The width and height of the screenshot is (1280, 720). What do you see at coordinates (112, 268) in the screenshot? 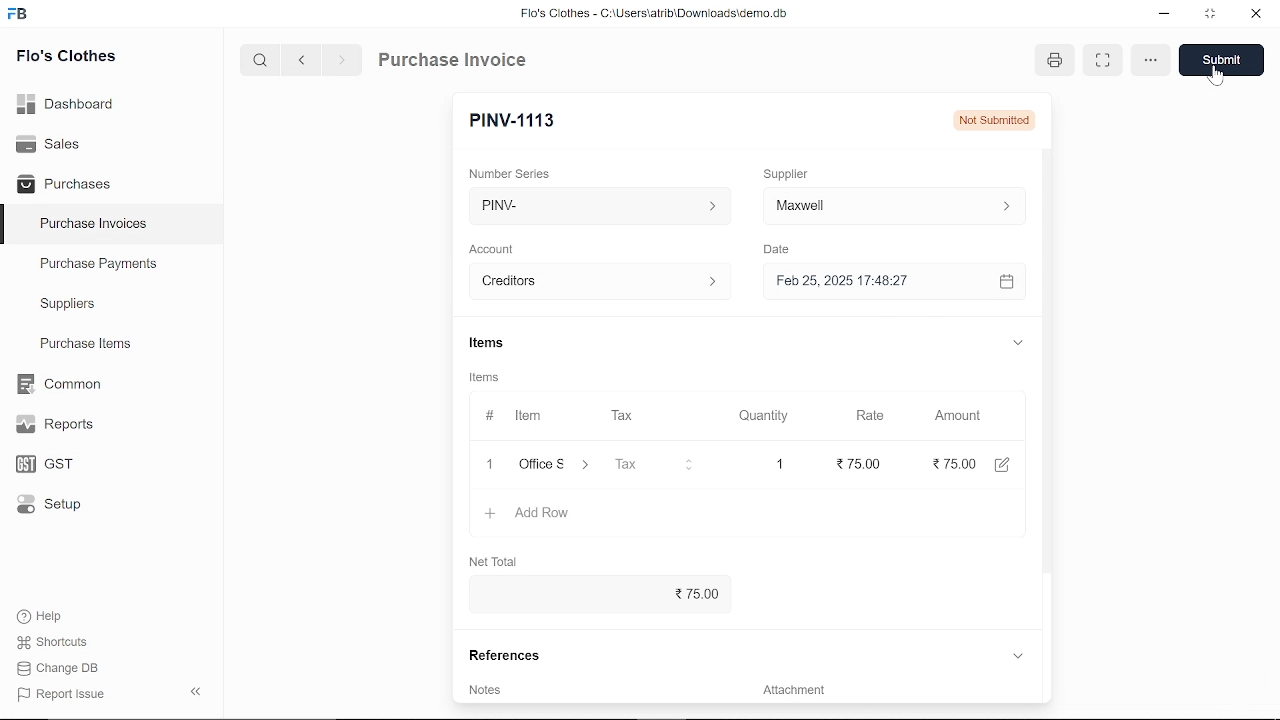
I see `Purchase Payments` at bounding box center [112, 268].